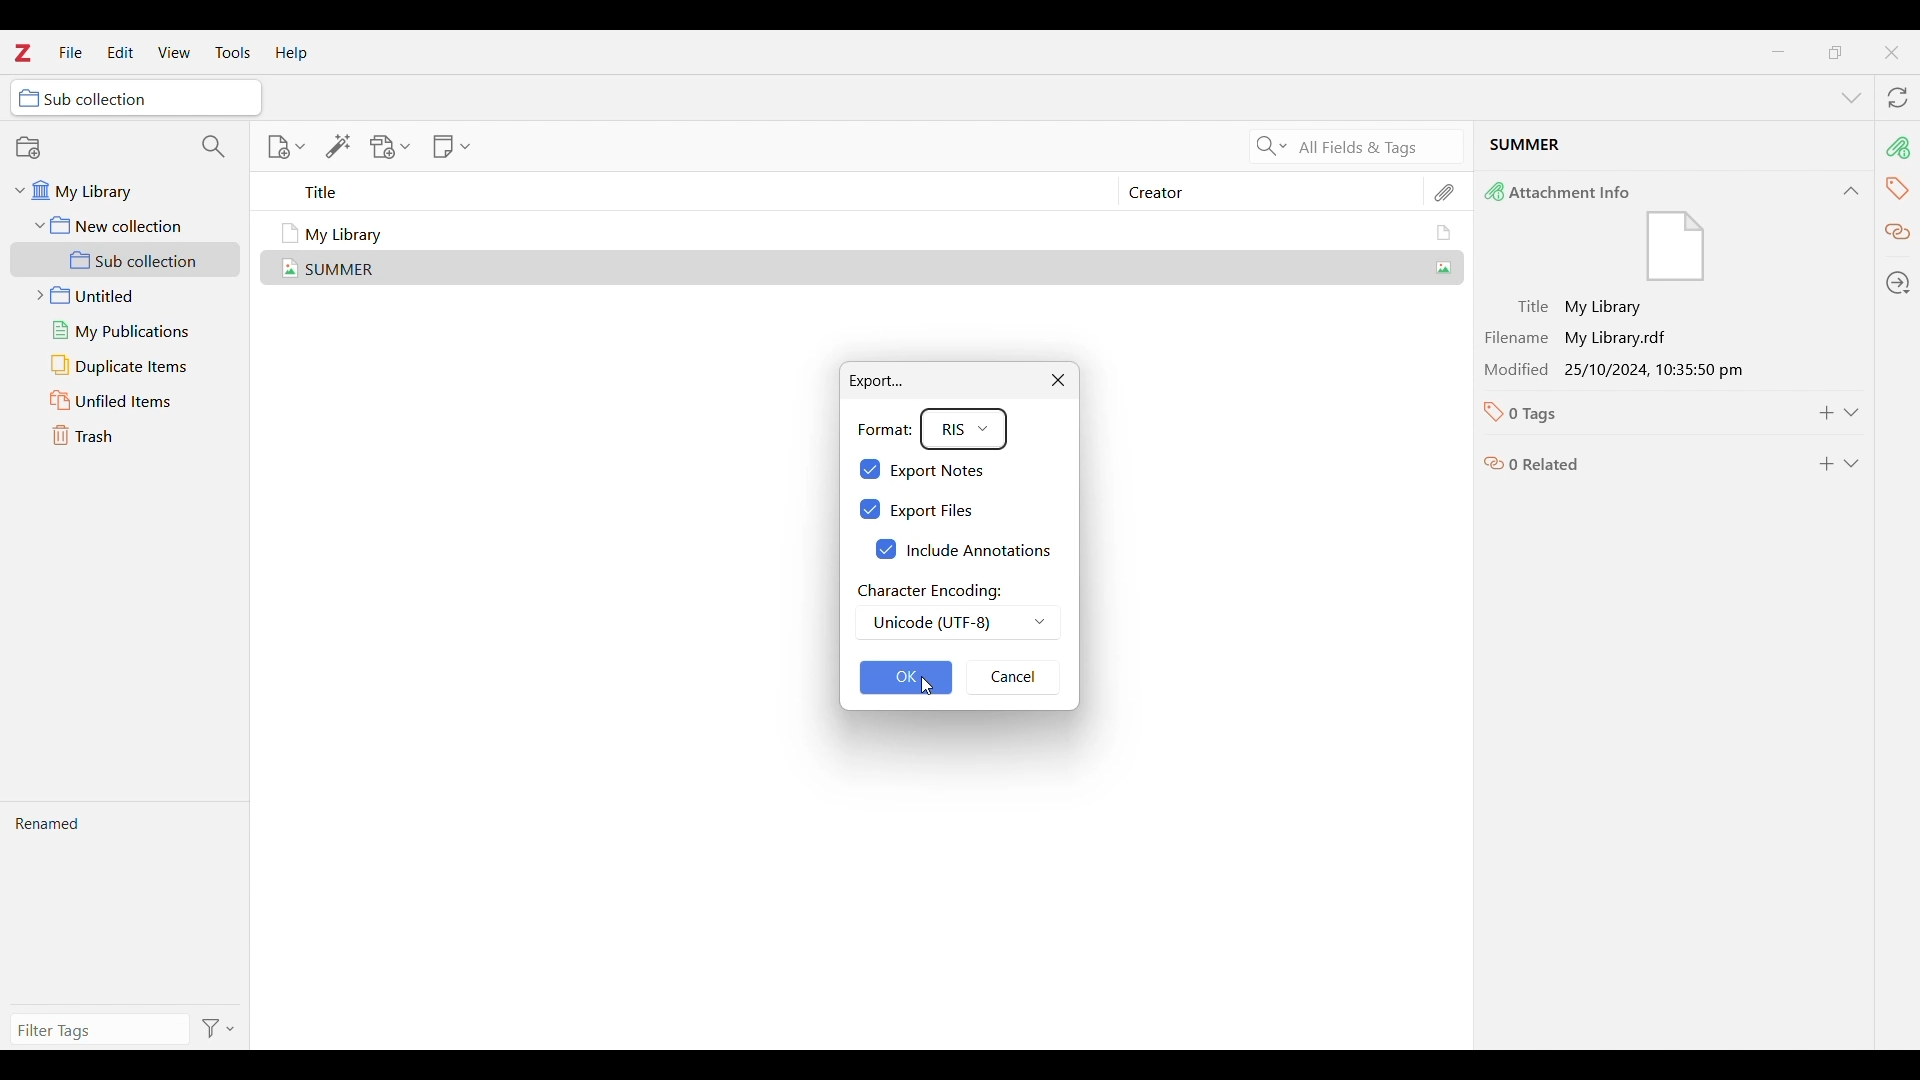  Describe the element at coordinates (701, 192) in the screenshot. I see `Title ` at that location.